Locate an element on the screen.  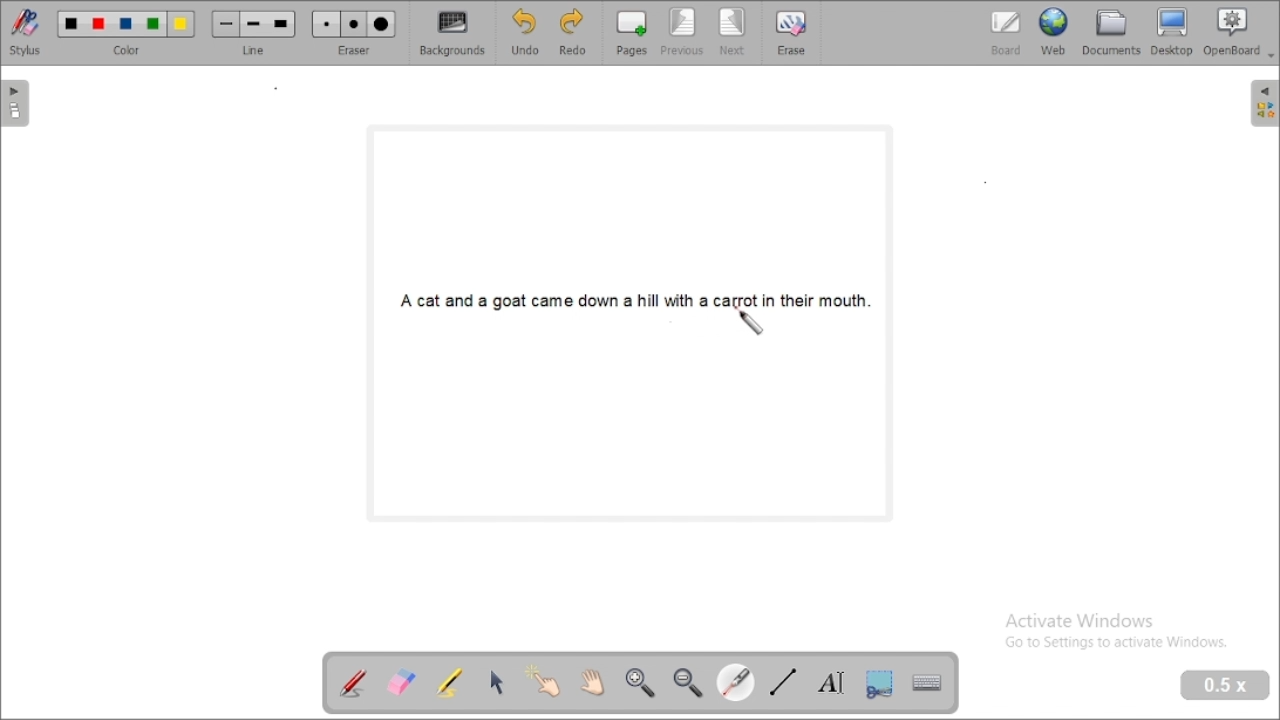
color is located at coordinates (127, 33).